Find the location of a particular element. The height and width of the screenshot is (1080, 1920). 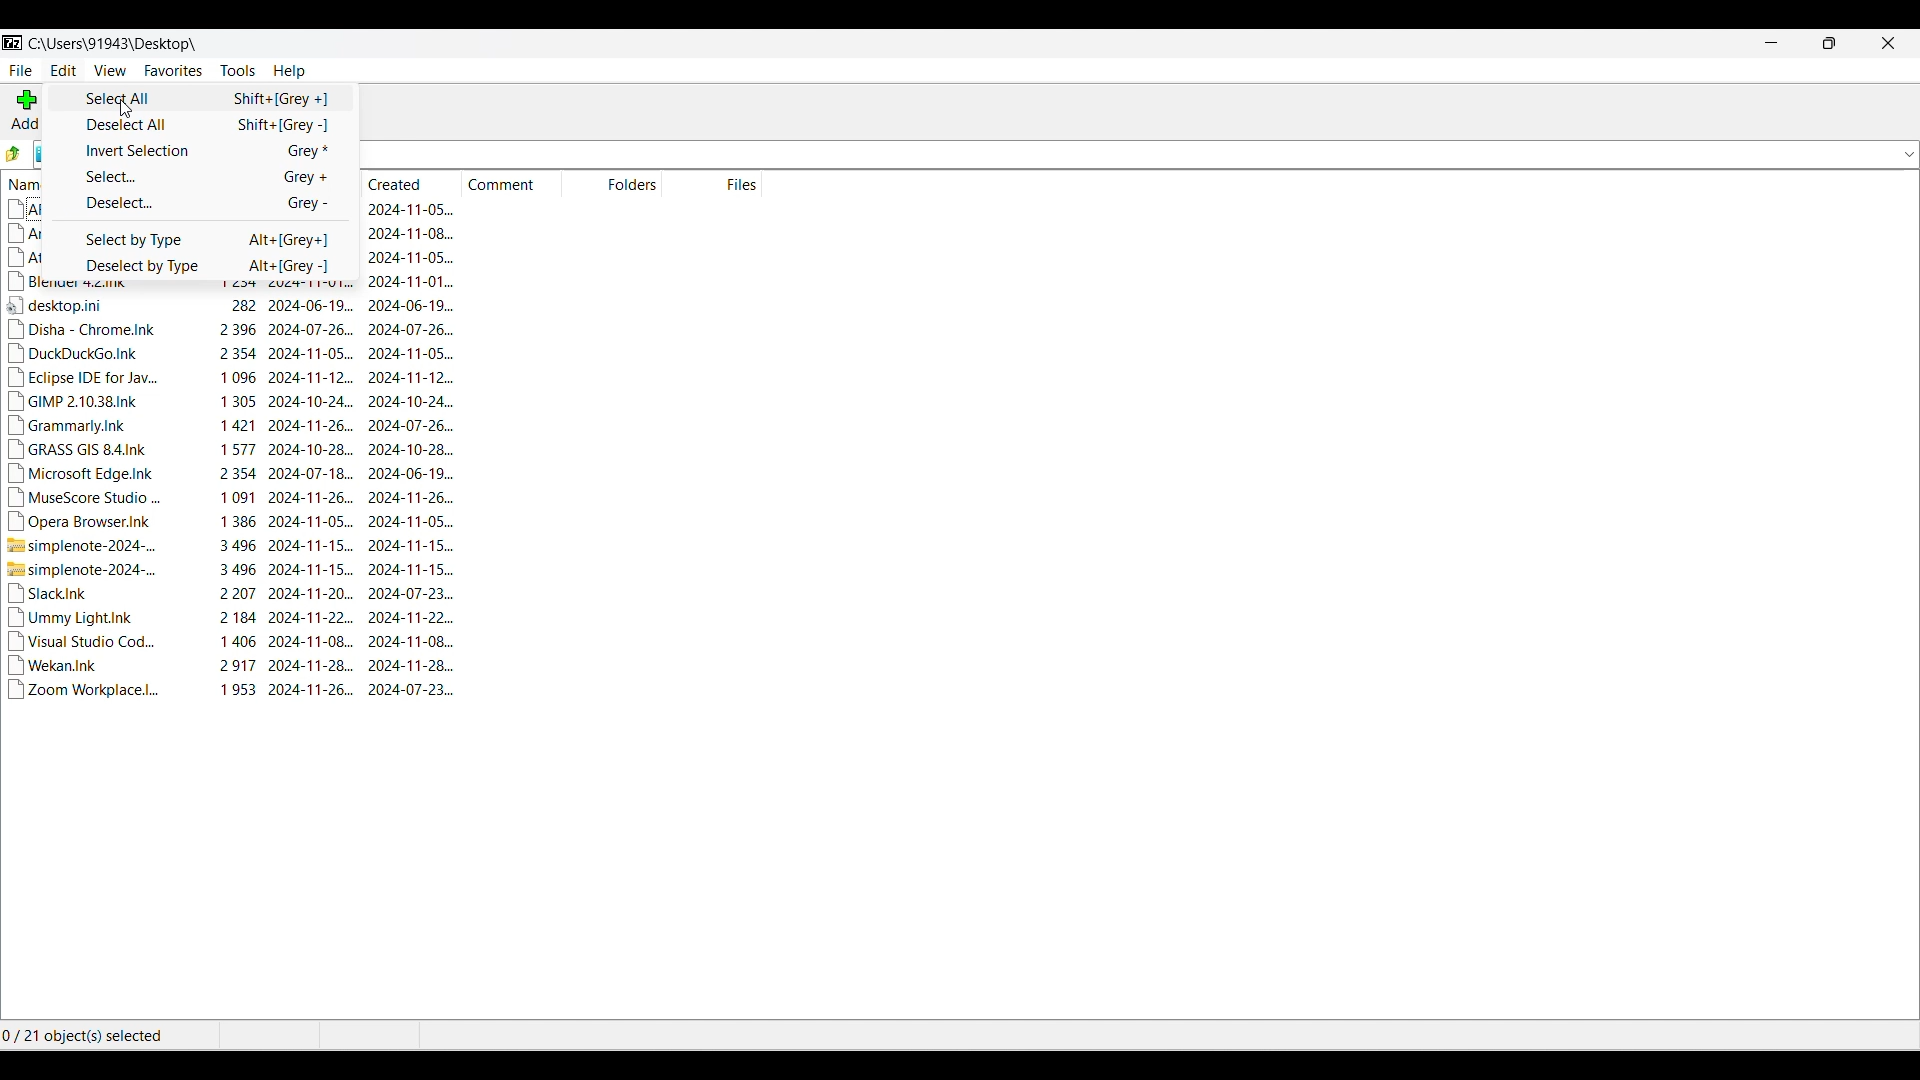

Folders column is located at coordinates (611, 182).